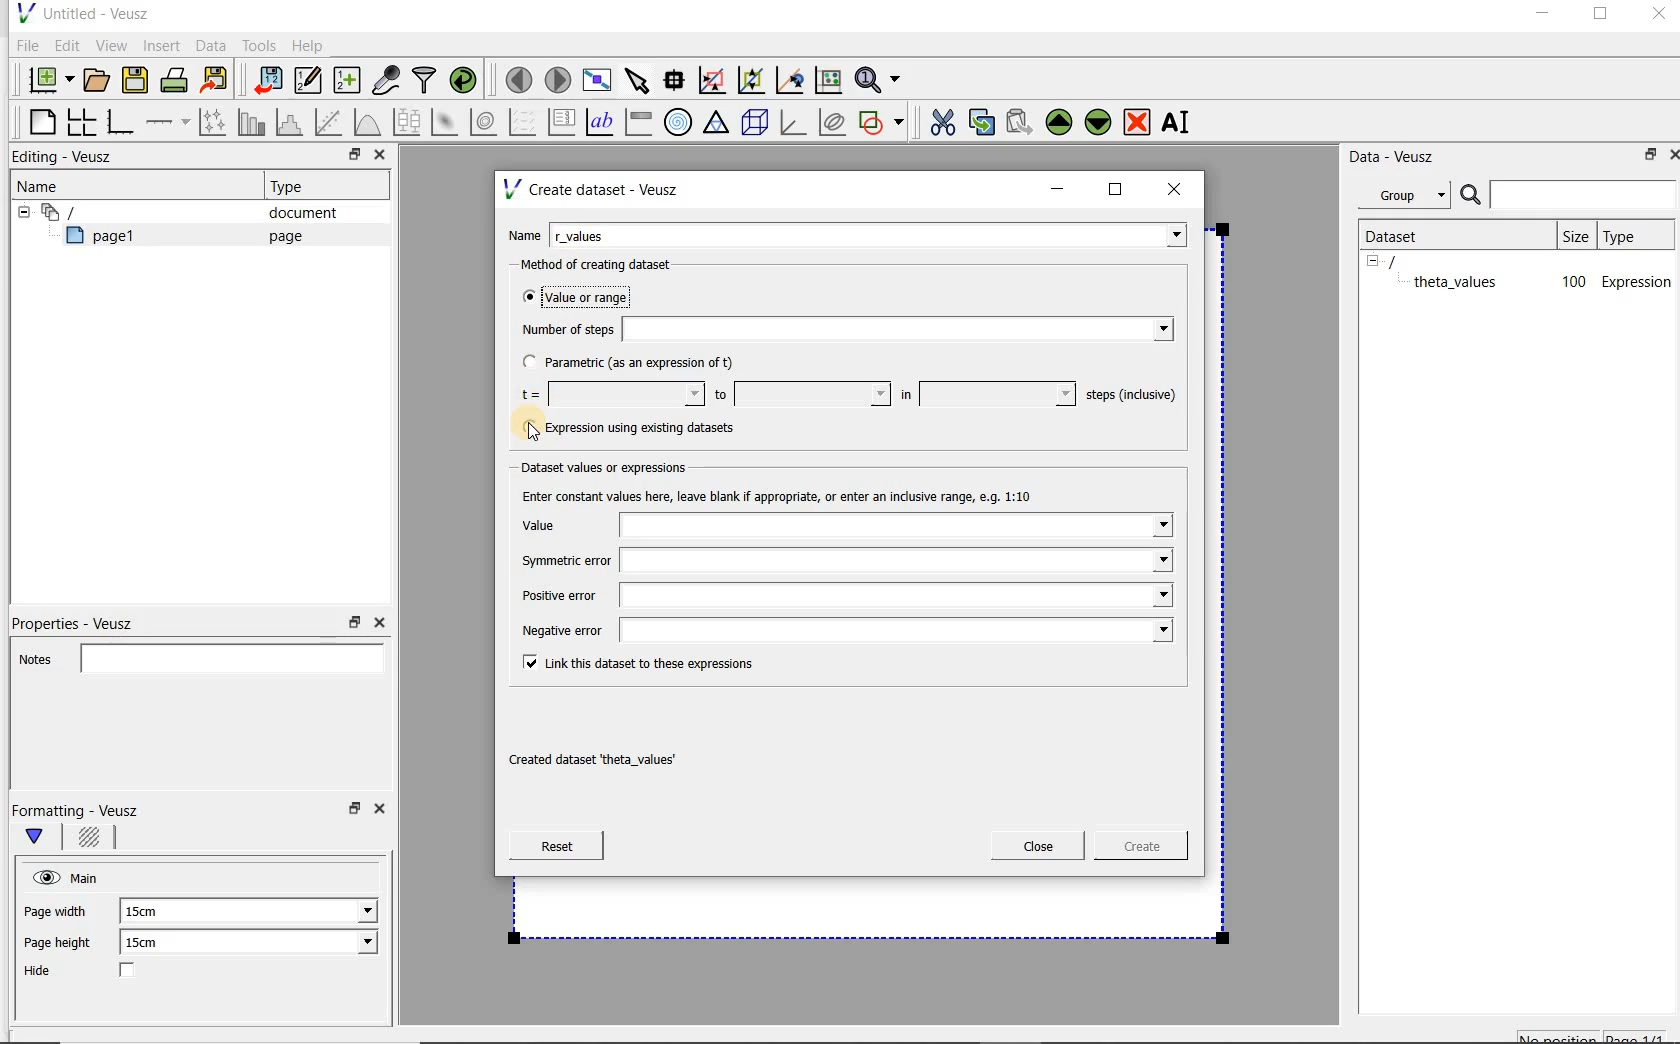 The height and width of the screenshot is (1044, 1680). I want to click on maximize, so click(1601, 17).